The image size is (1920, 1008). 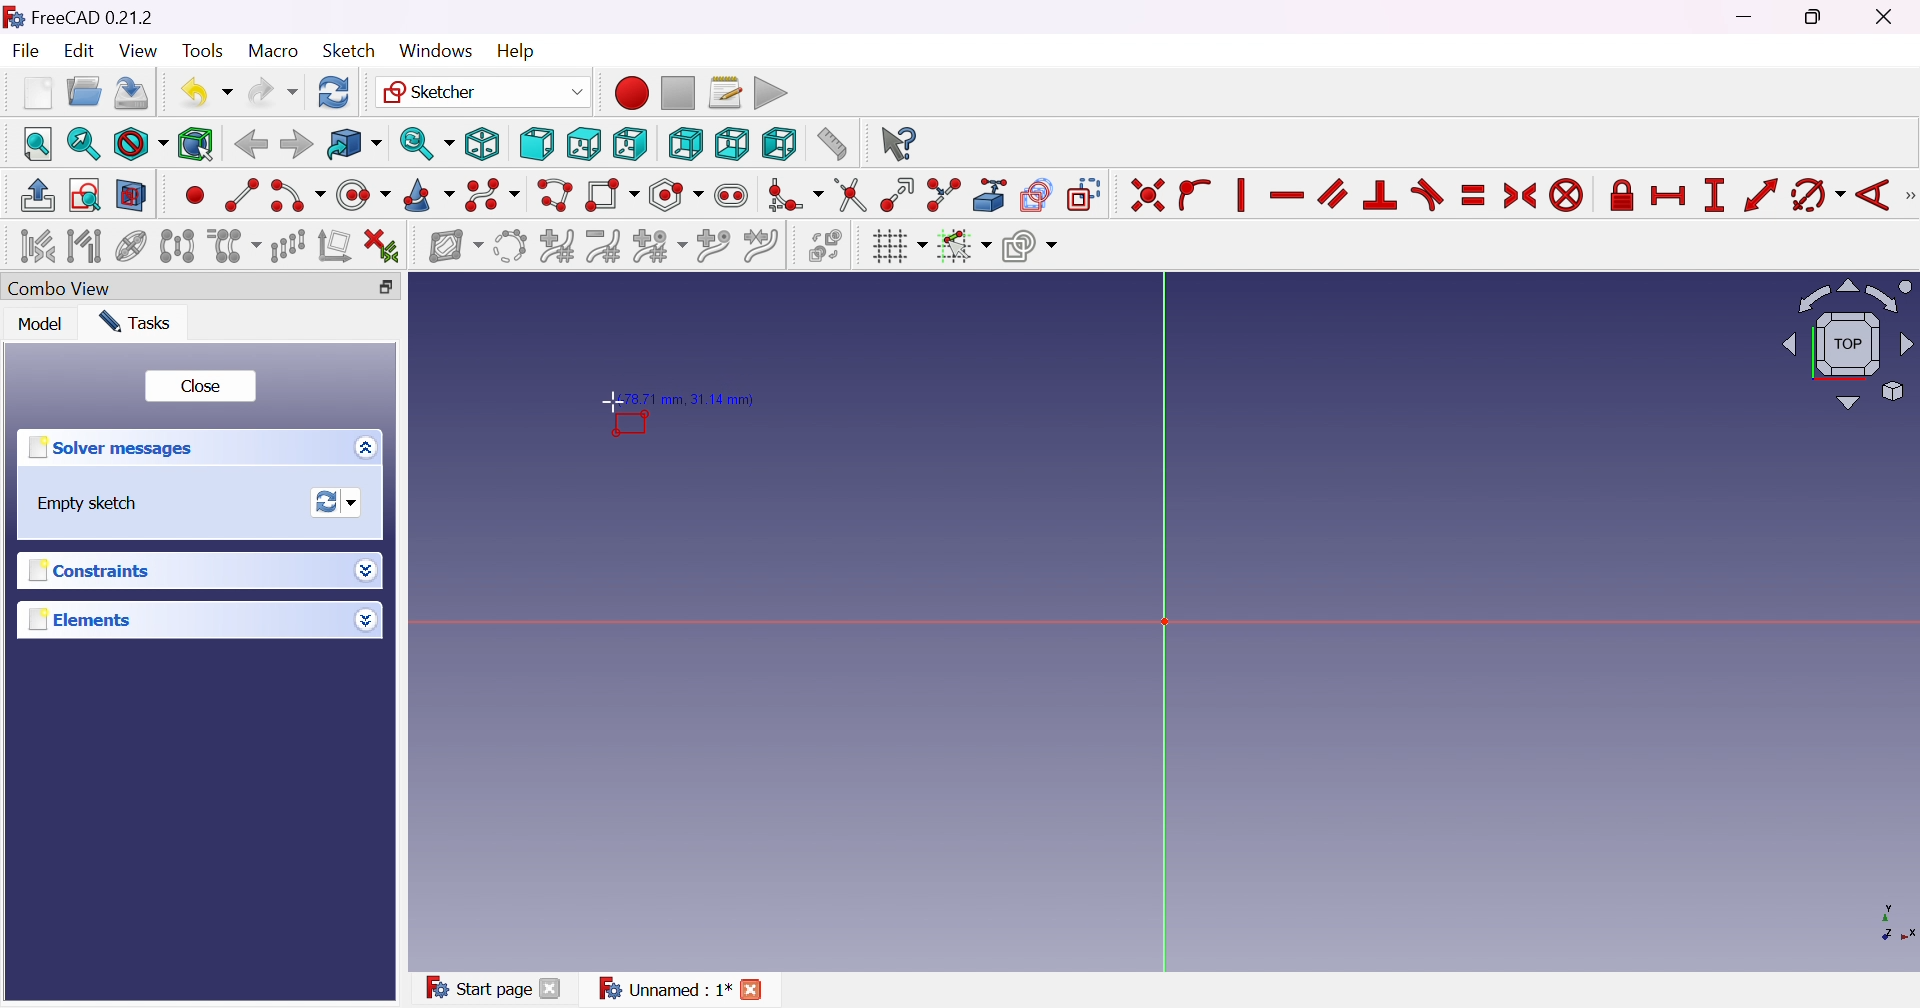 I want to click on Decrease B-spline degree, so click(x=606, y=246).